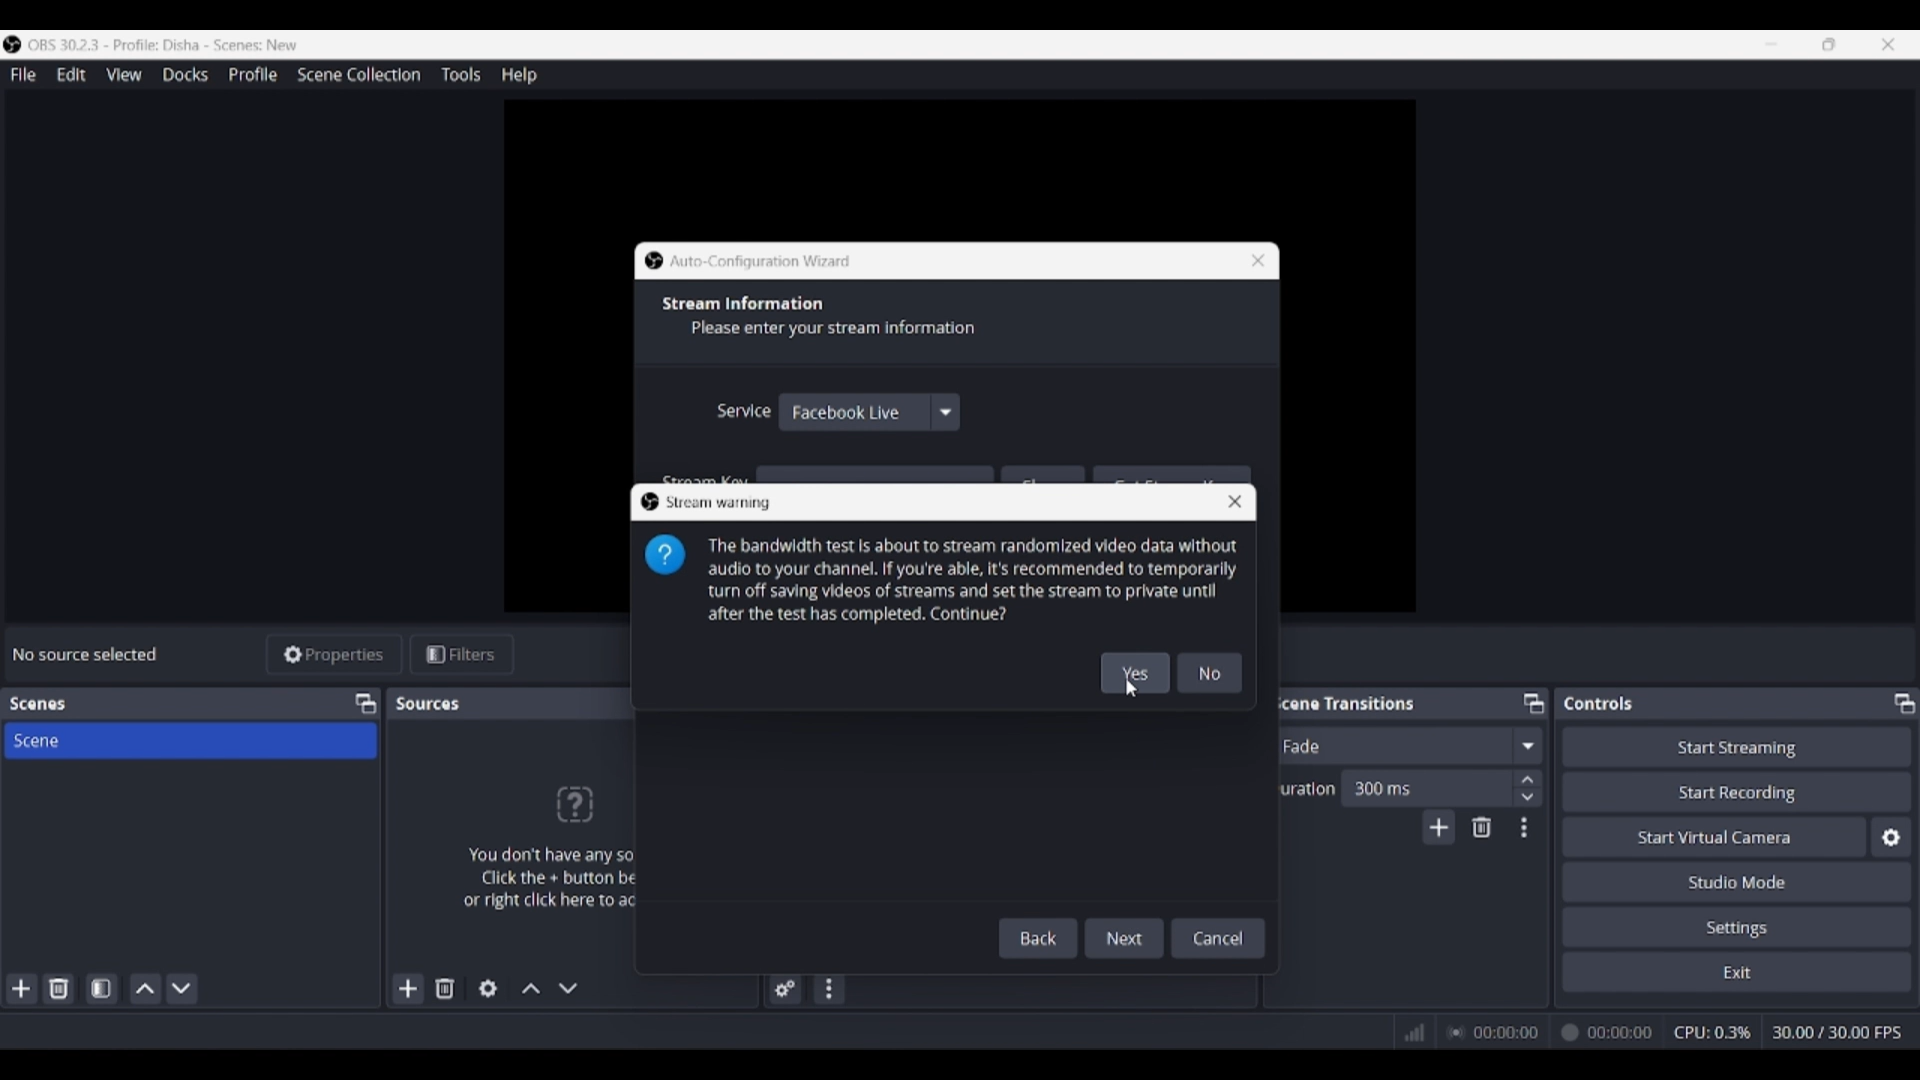 Image resolution: width=1920 pixels, height=1080 pixels. Describe the element at coordinates (1344, 702) in the screenshot. I see `Panel title` at that location.